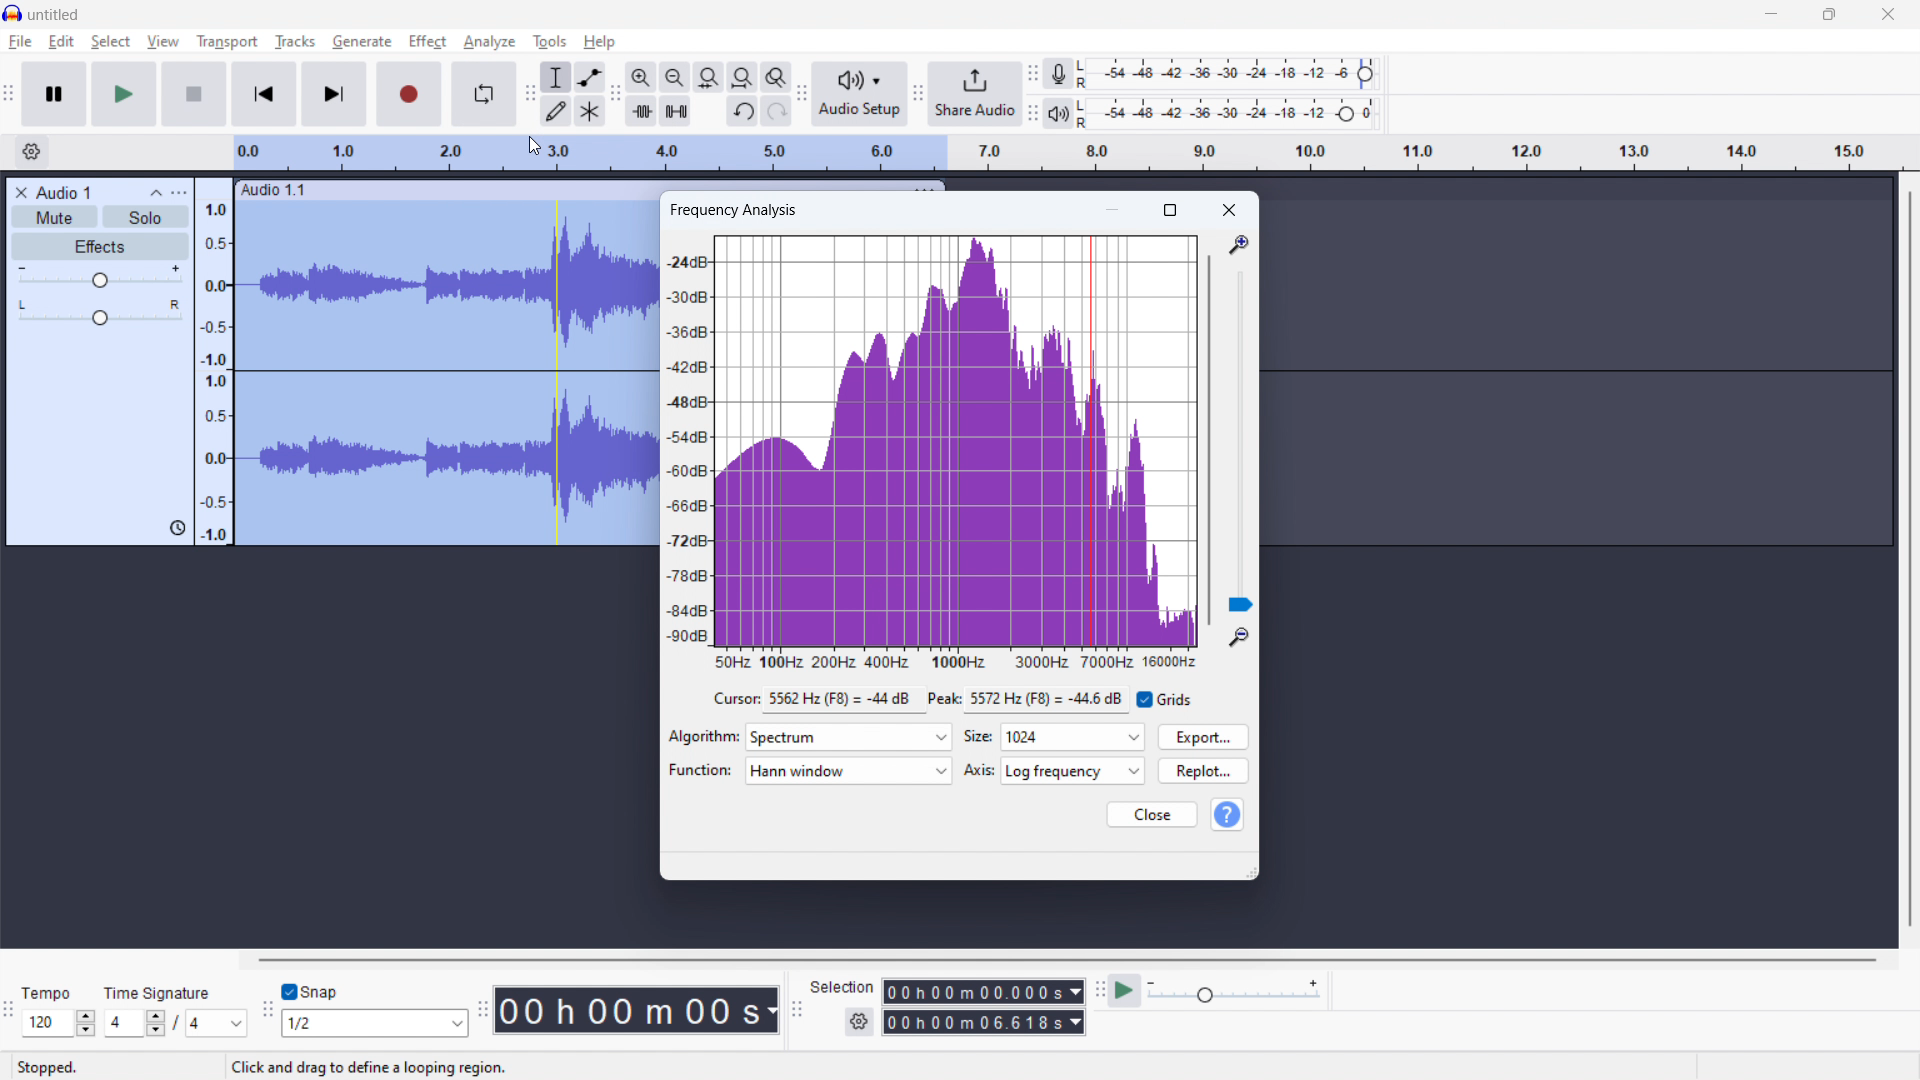  What do you see at coordinates (166, 991) in the screenshot?
I see `Time signature` at bounding box center [166, 991].